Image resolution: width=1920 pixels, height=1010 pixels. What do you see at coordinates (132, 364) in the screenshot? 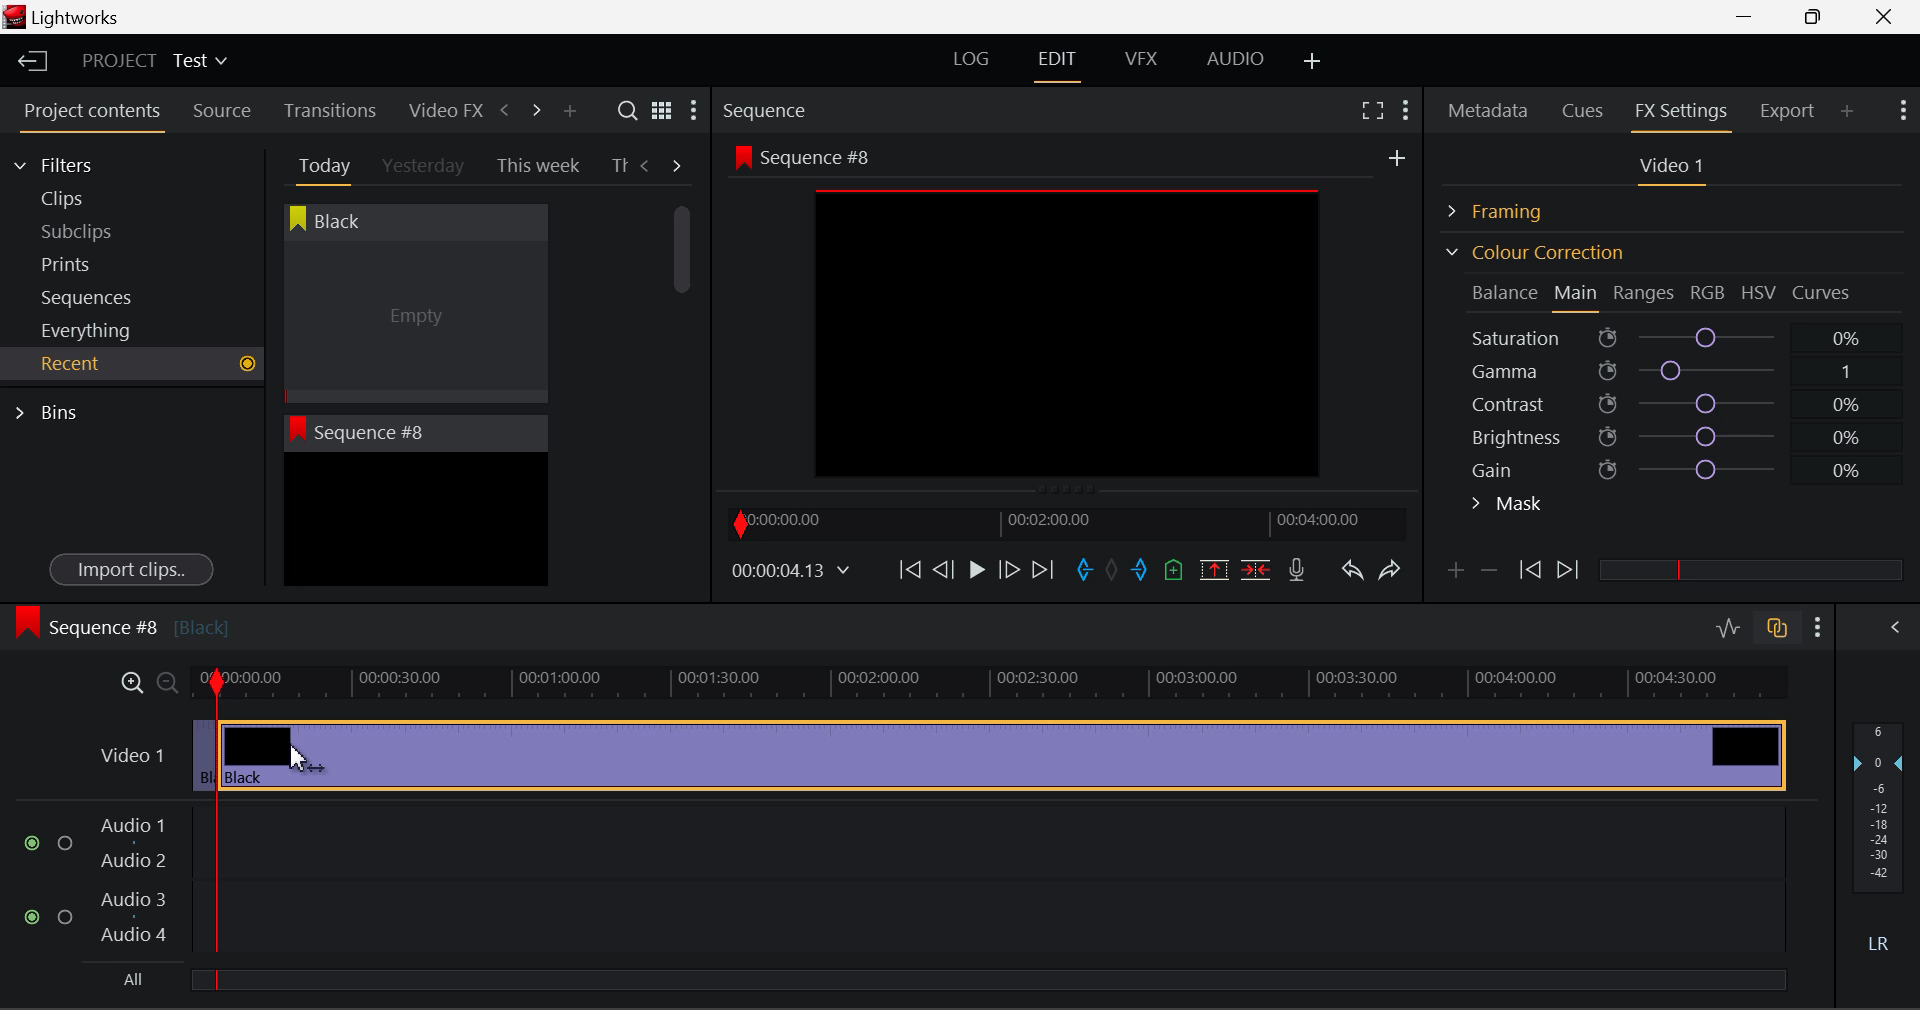
I see `Recent Tab Open` at bounding box center [132, 364].